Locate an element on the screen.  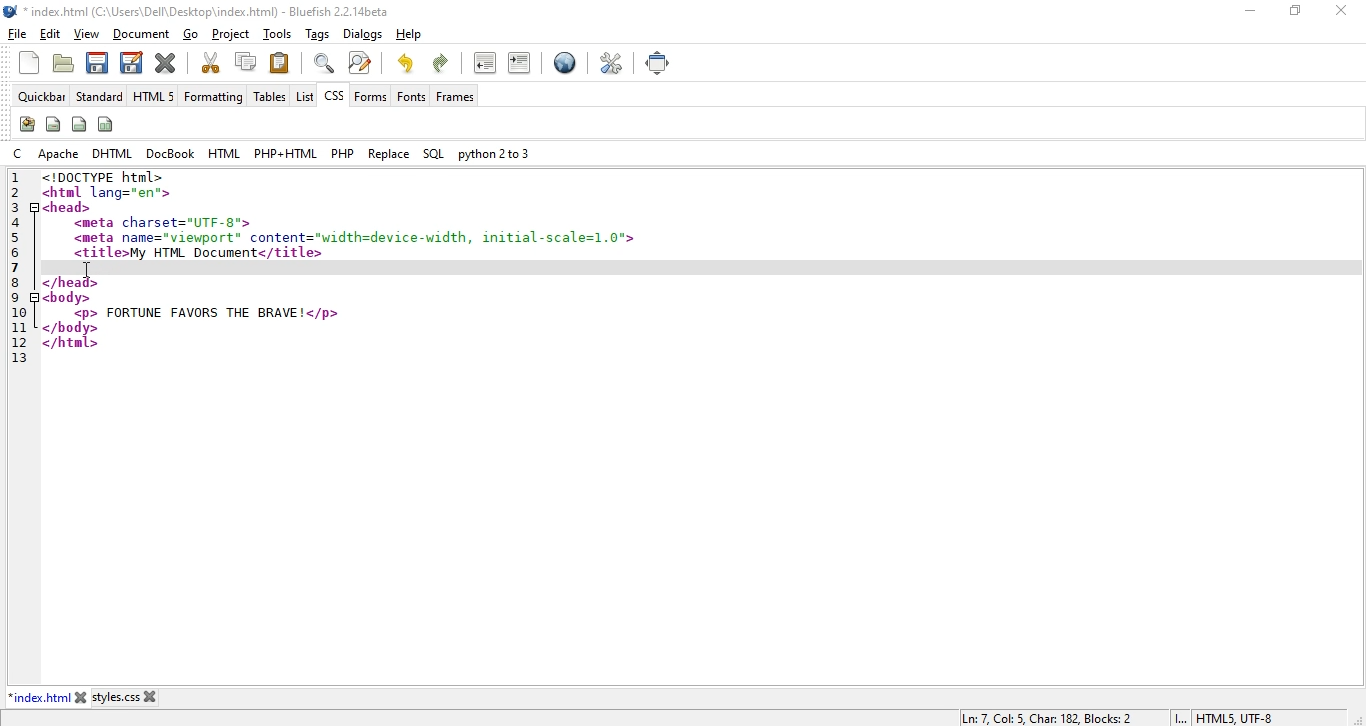
</body> is located at coordinates (71, 328).